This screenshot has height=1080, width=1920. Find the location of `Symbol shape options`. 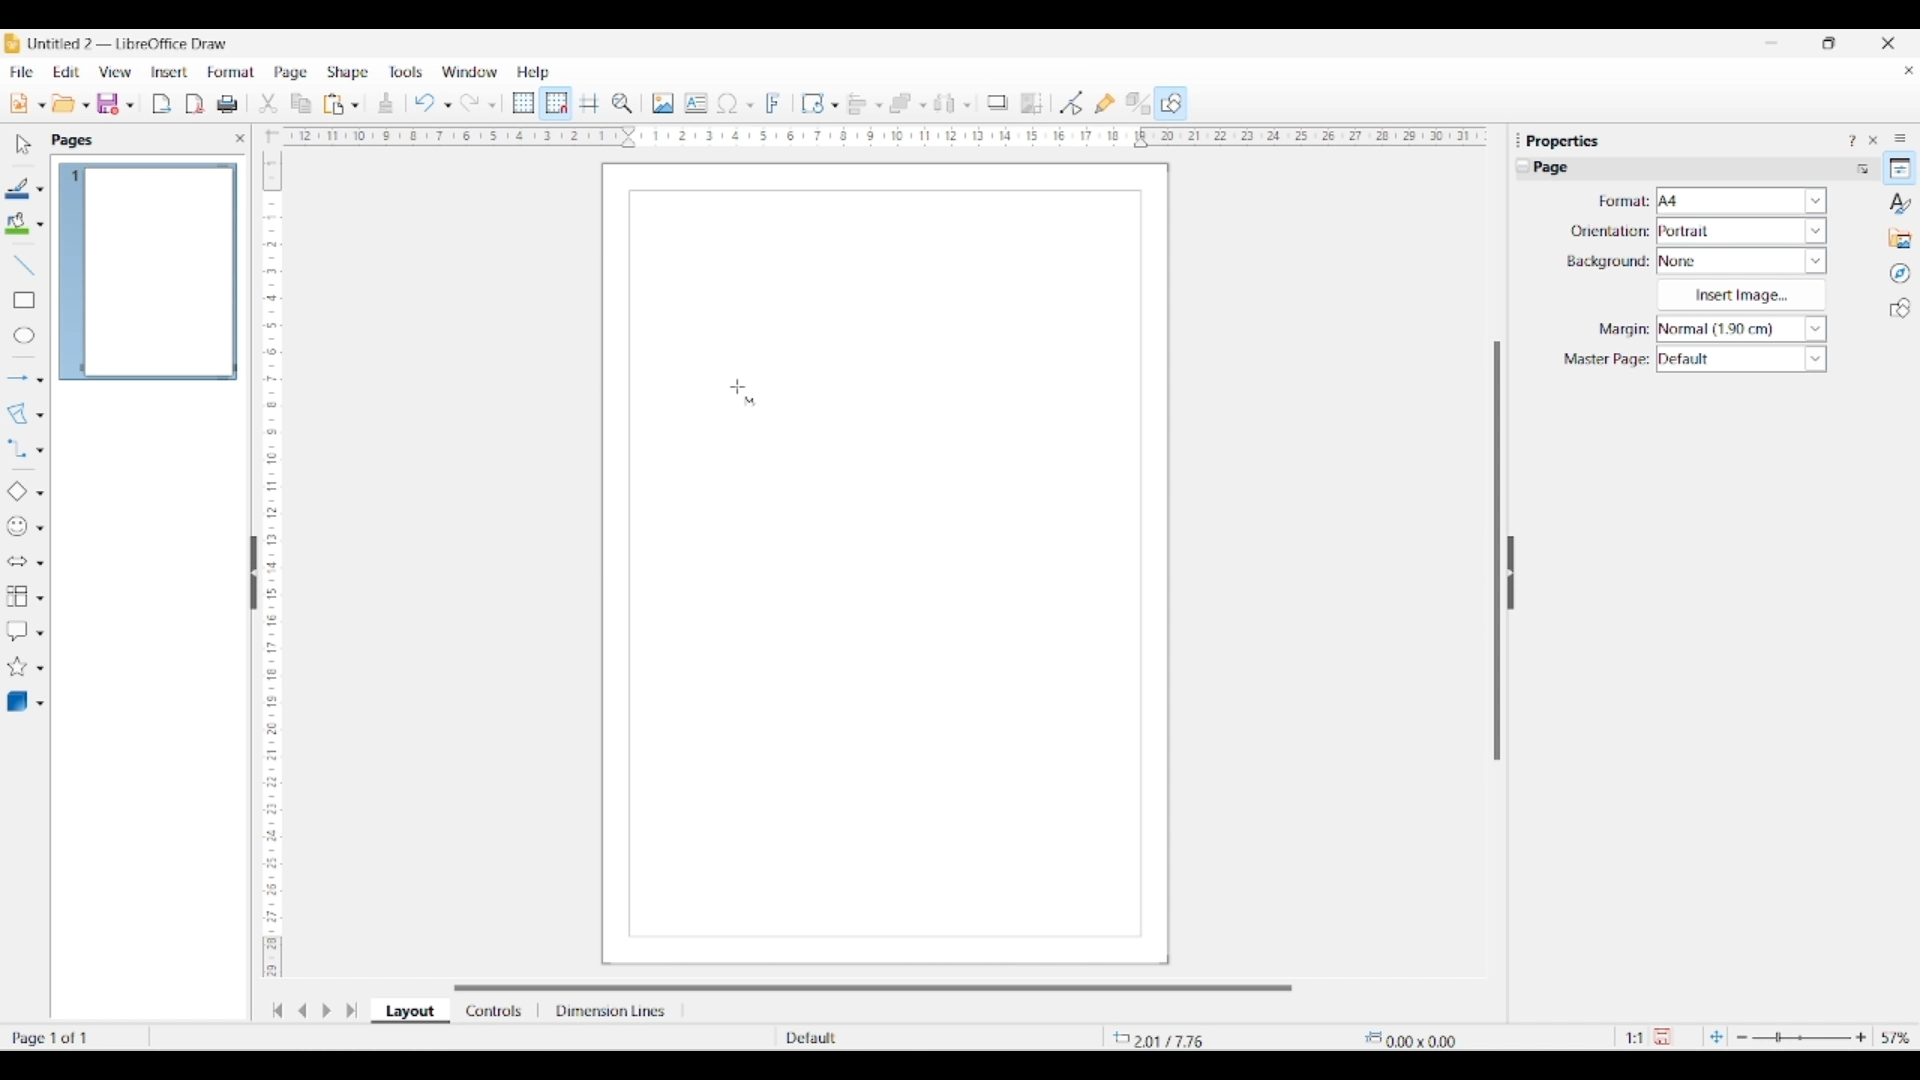

Symbol shape options is located at coordinates (40, 528).